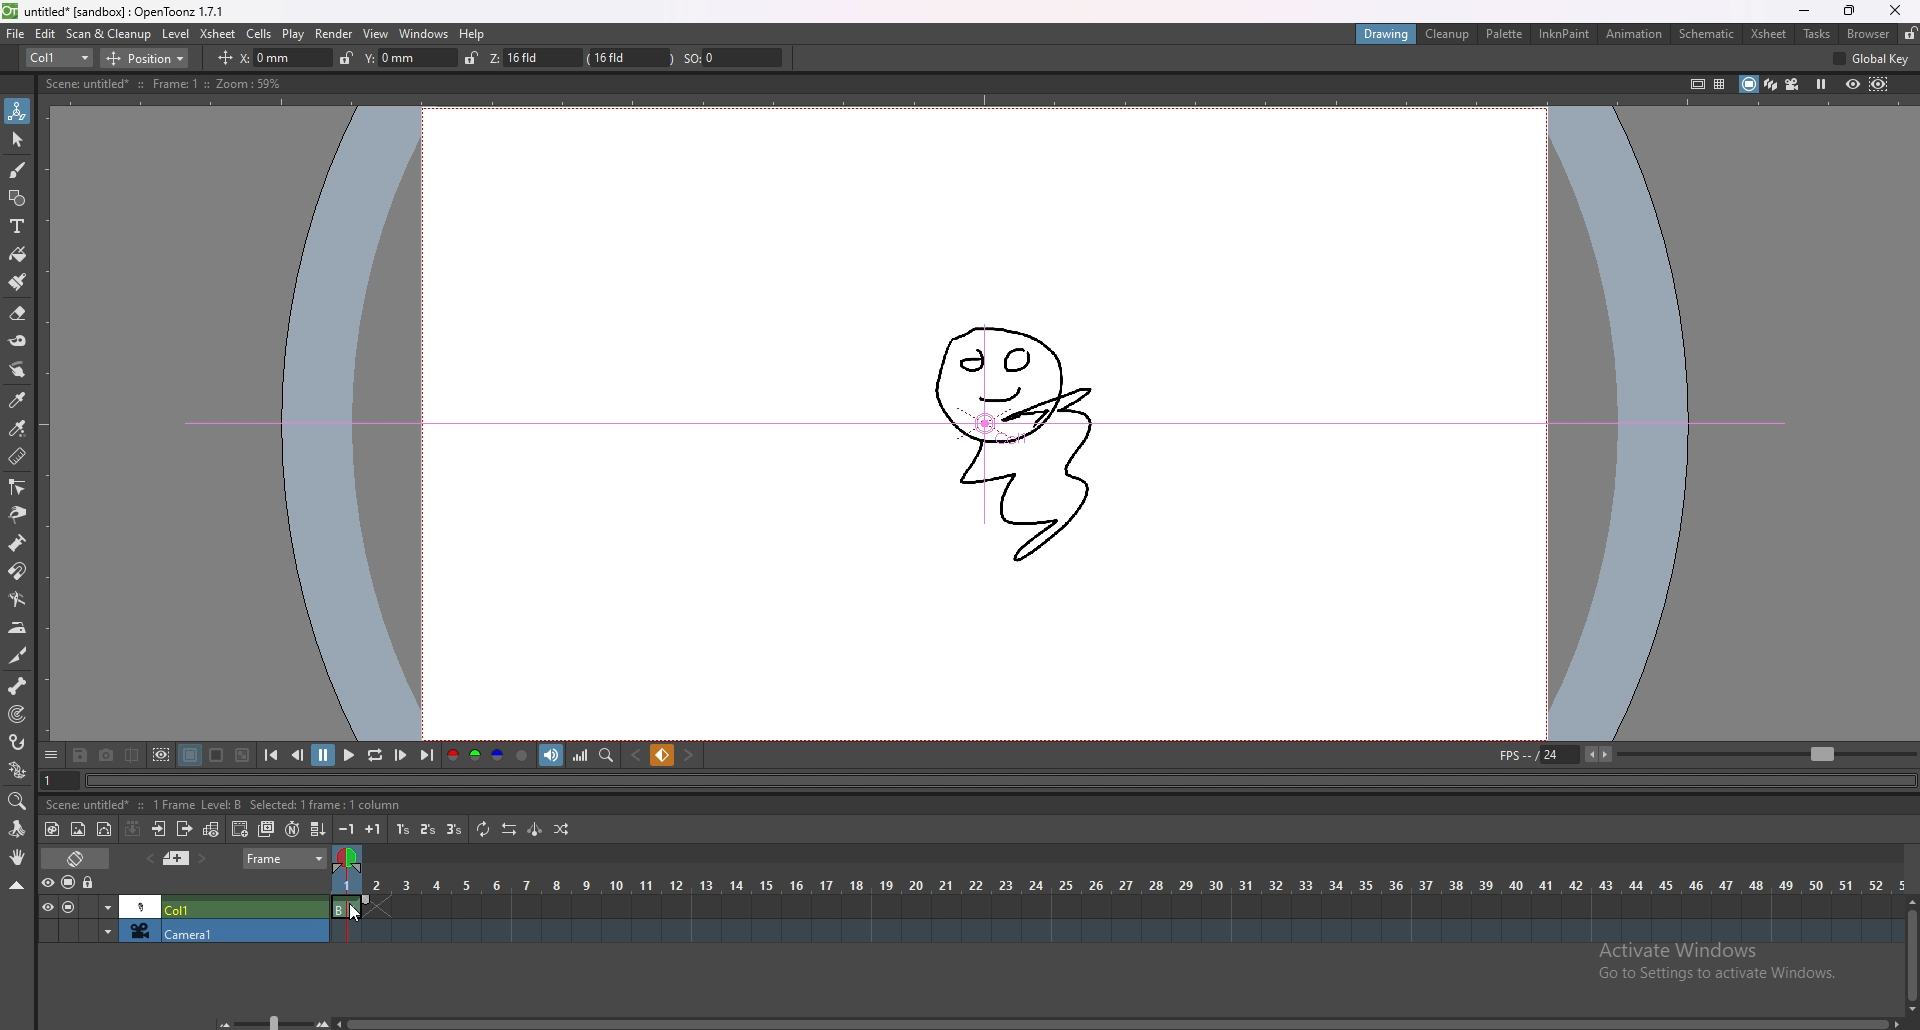 The height and width of the screenshot is (1030, 1920). Describe the element at coordinates (1113, 937) in the screenshot. I see `camera 1 timeline` at that location.